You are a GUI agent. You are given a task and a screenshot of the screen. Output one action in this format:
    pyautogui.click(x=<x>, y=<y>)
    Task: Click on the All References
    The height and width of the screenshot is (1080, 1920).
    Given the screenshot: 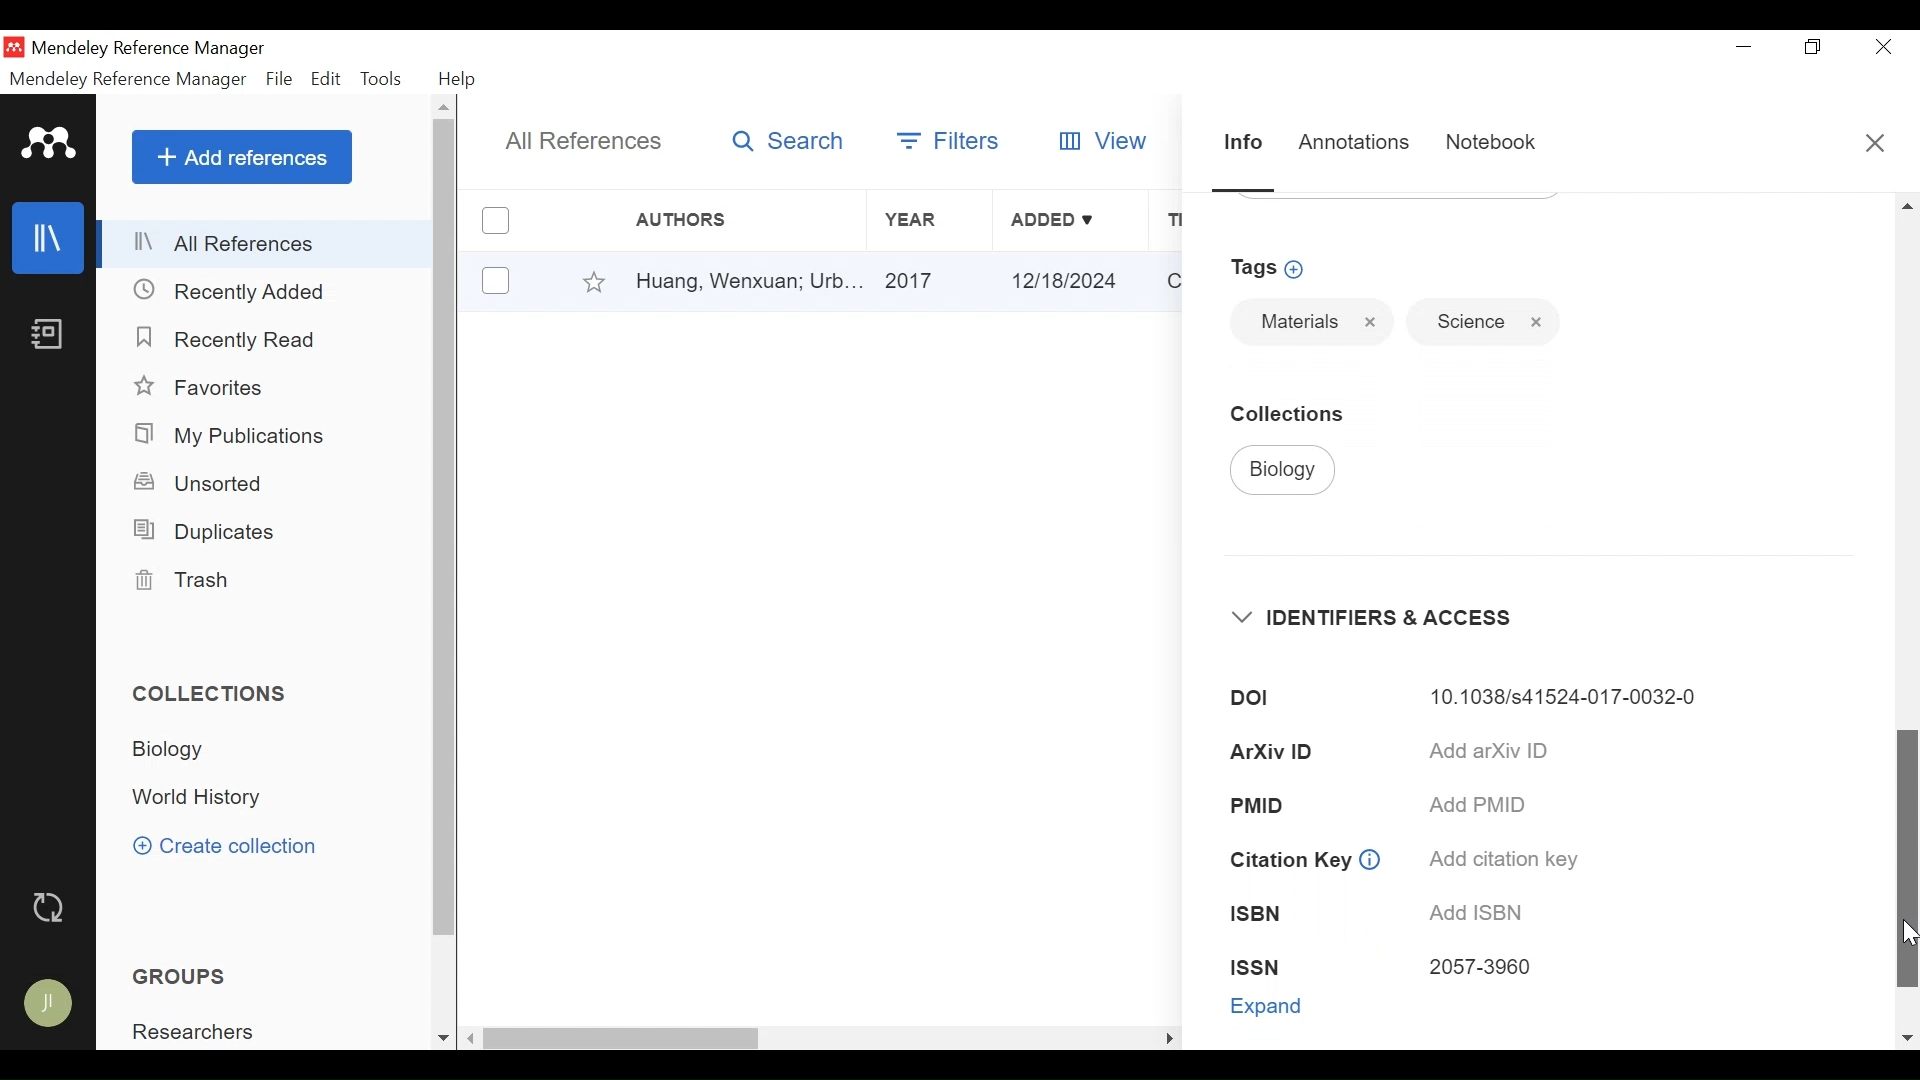 What is the action you would take?
    pyautogui.click(x=267, y=243)
    